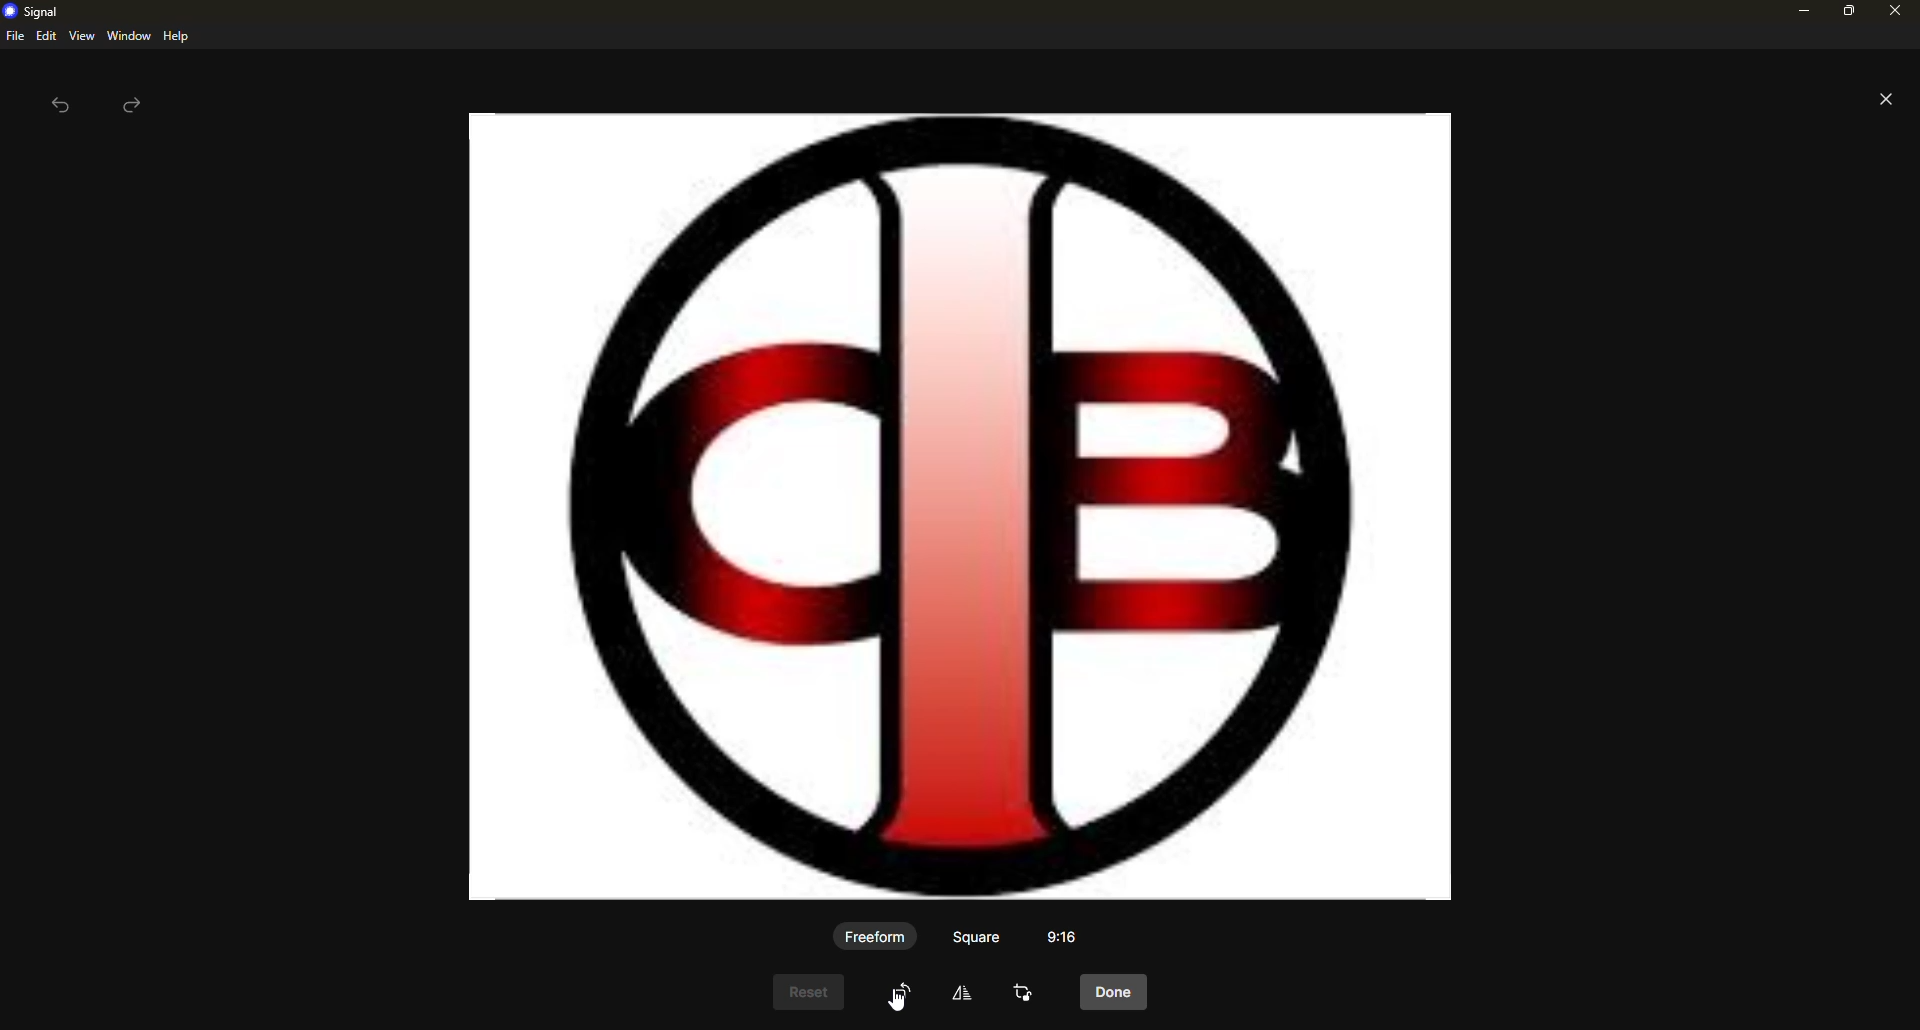 The height and width of the screenshot is (1030, 1920). Describe the element at coordinates (61, 106) in the screenshot. I see `back` at that location.